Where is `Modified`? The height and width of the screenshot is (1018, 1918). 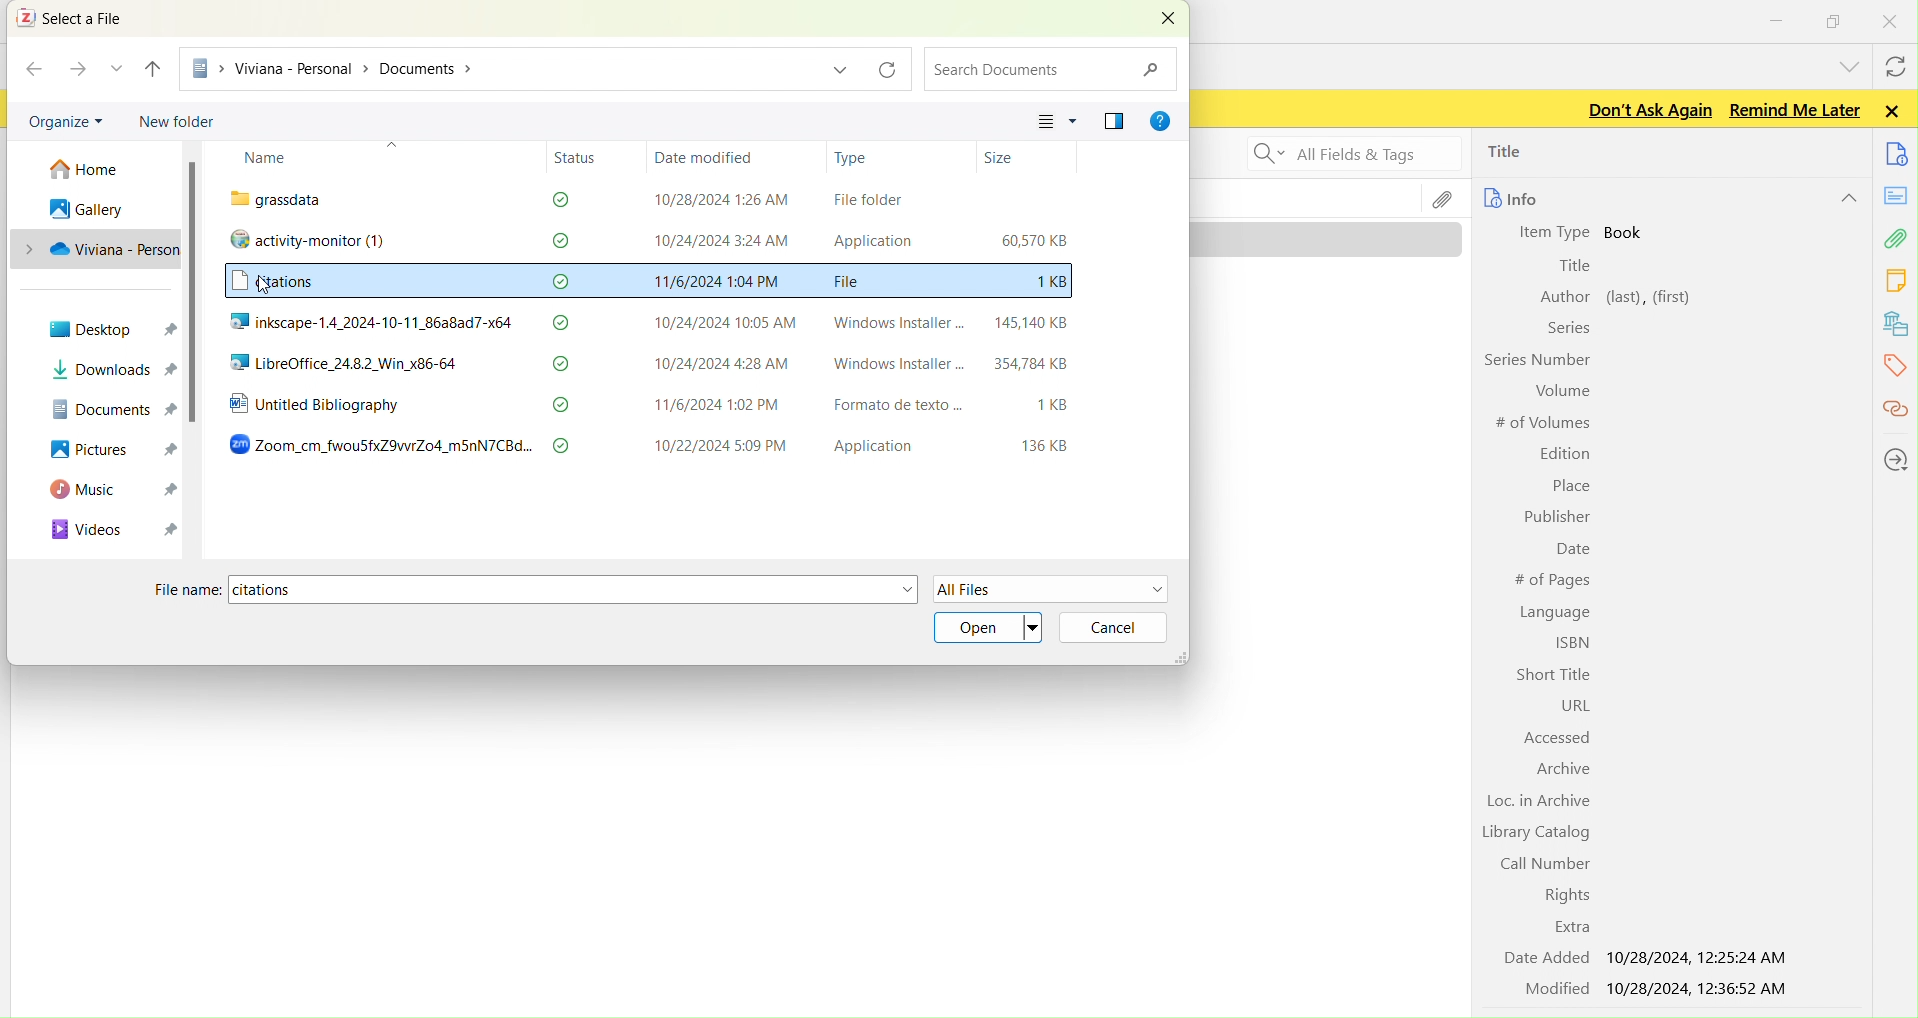 Modified is located at coordinates (1540, 988).